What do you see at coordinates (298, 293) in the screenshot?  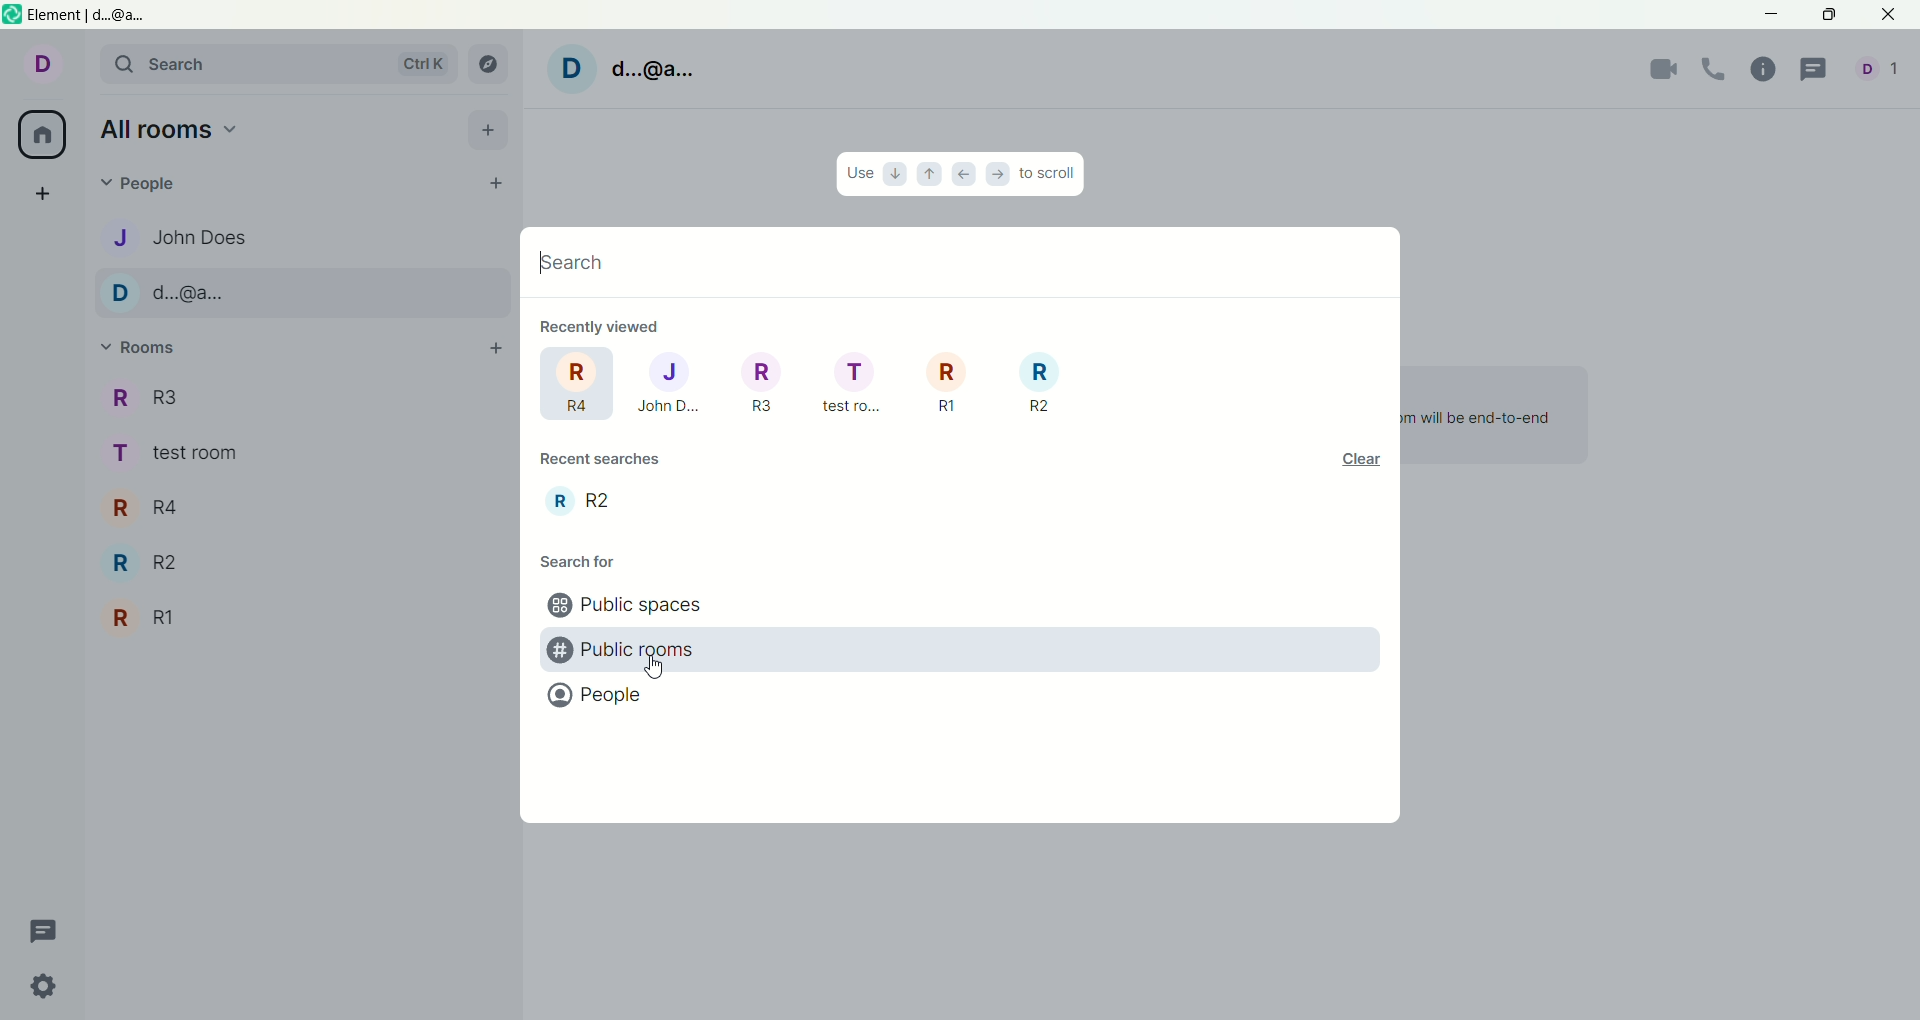 I see `D, person 2` at bounding box center [298, 293].